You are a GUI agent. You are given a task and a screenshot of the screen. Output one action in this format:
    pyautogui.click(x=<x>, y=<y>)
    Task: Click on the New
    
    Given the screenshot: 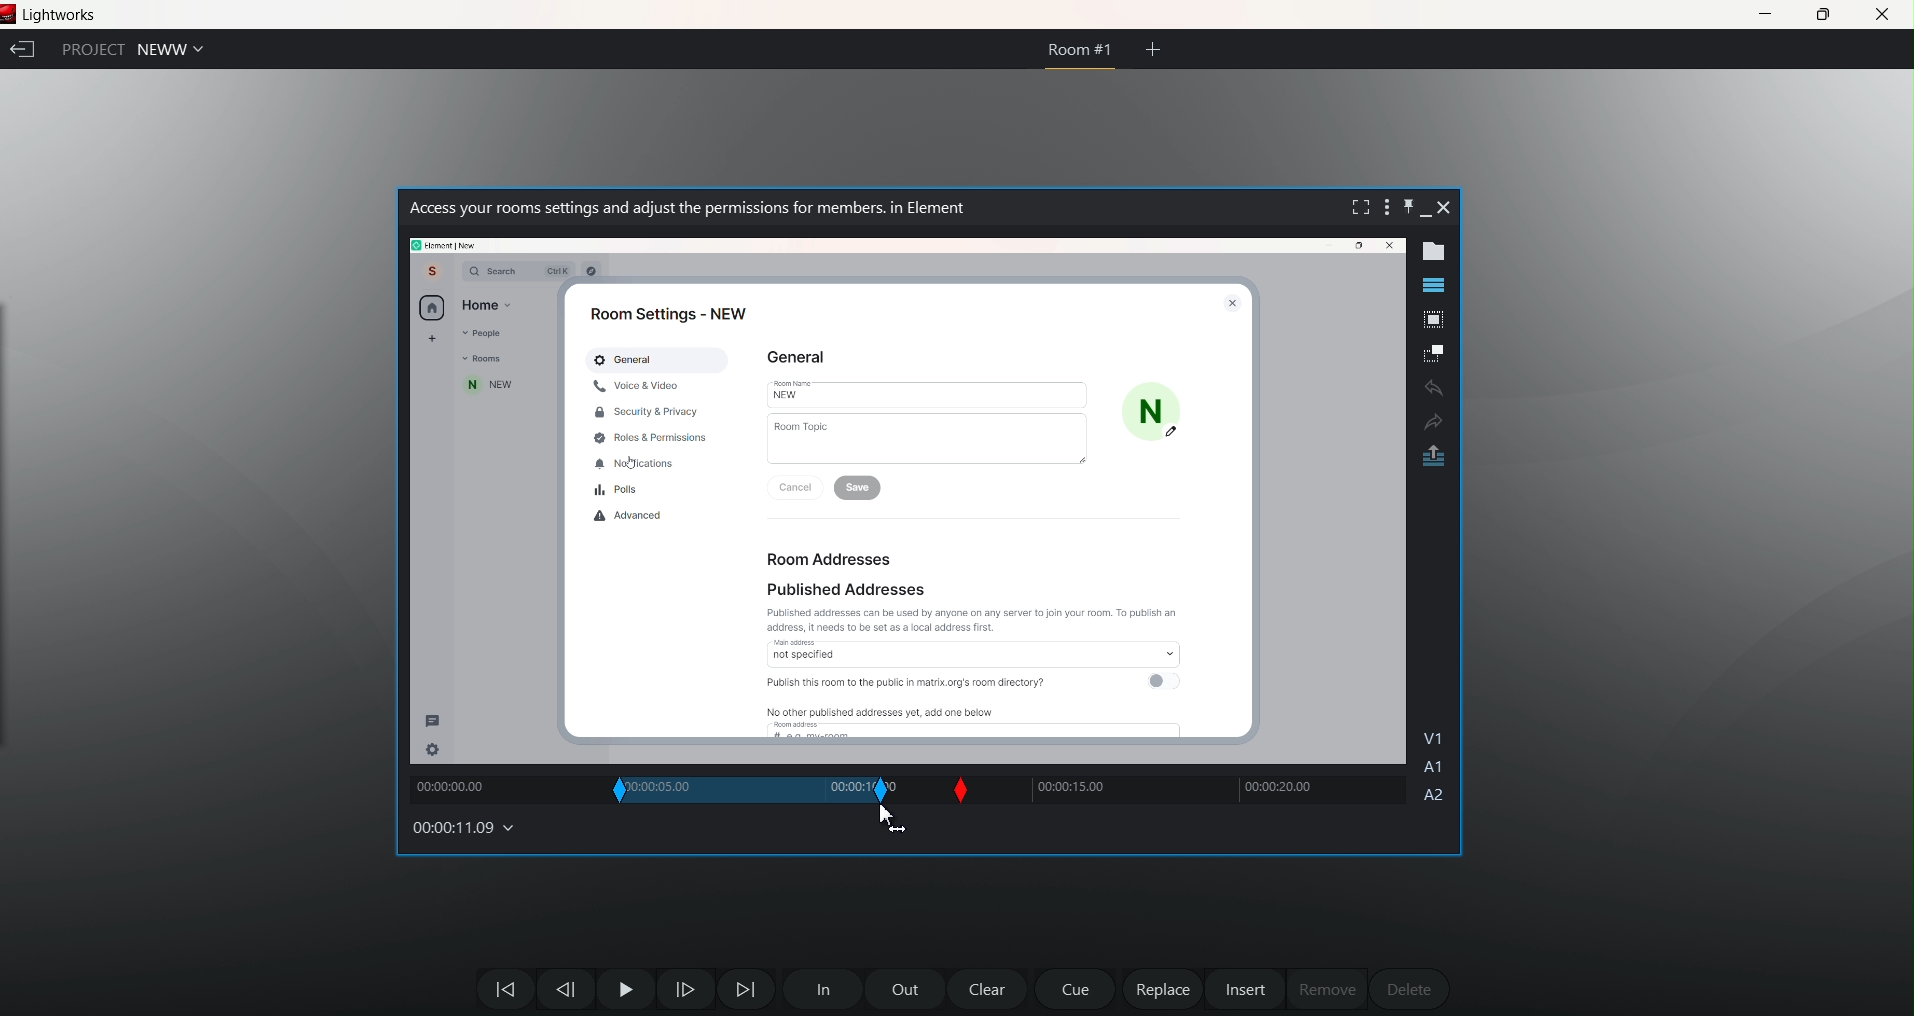 What is the action you would take?
    pyautogui.click(x=930, y=394)
    